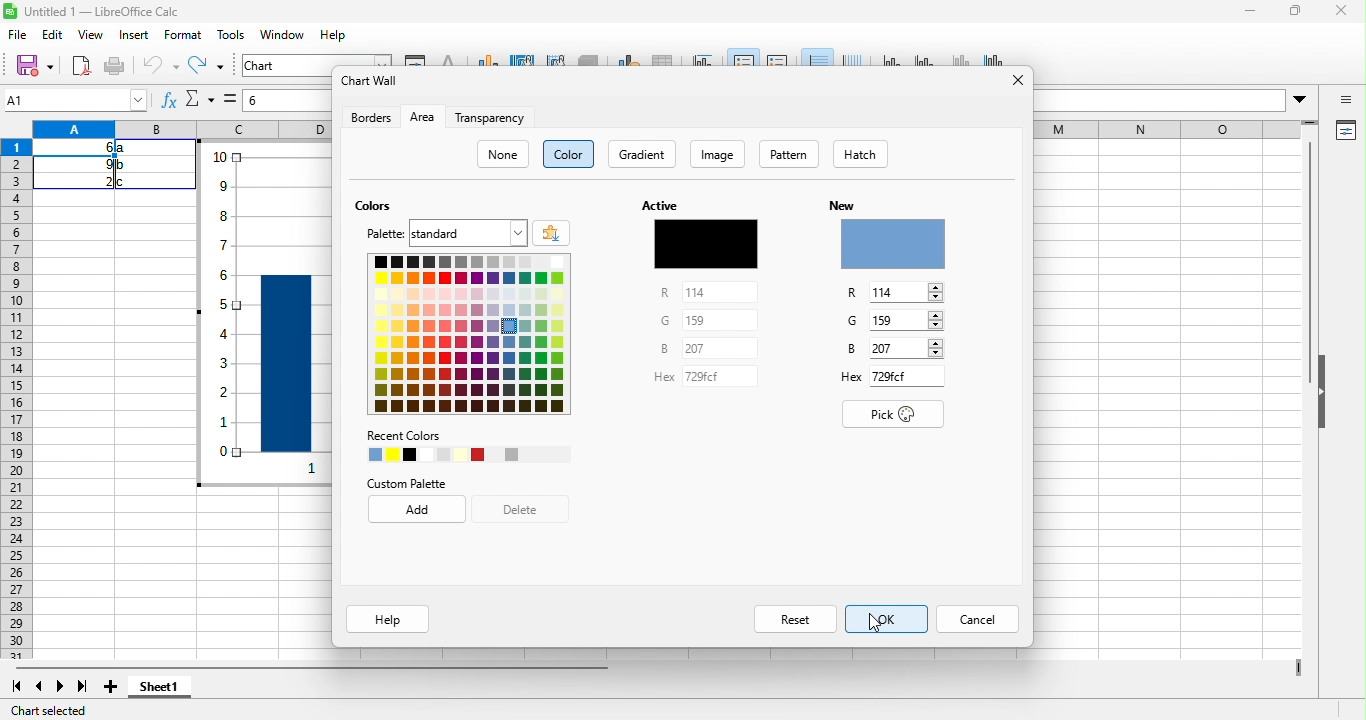  Describe the element at coordinates (387, 617) in the screenshot. I see `help` at that location.